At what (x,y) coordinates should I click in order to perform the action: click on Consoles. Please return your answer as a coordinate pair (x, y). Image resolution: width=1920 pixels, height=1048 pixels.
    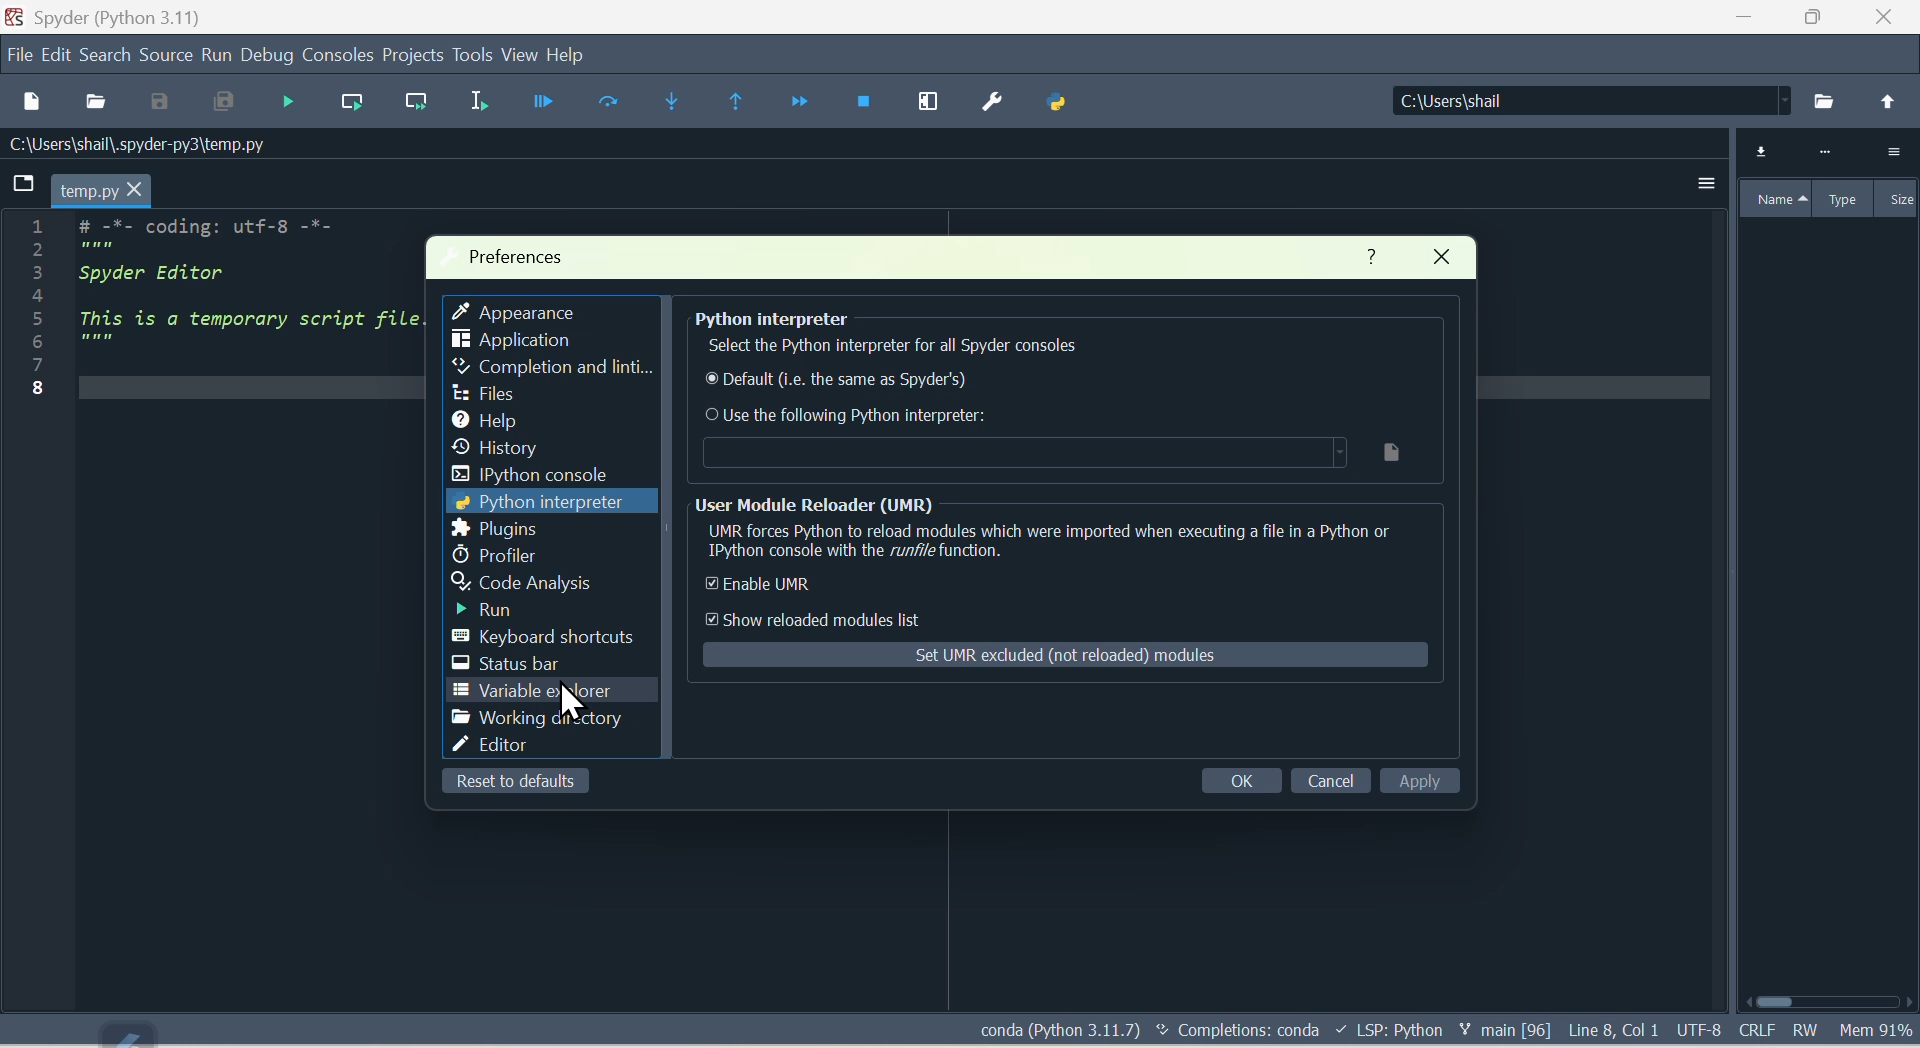
    Looking at the image, I should click on (337, 51).